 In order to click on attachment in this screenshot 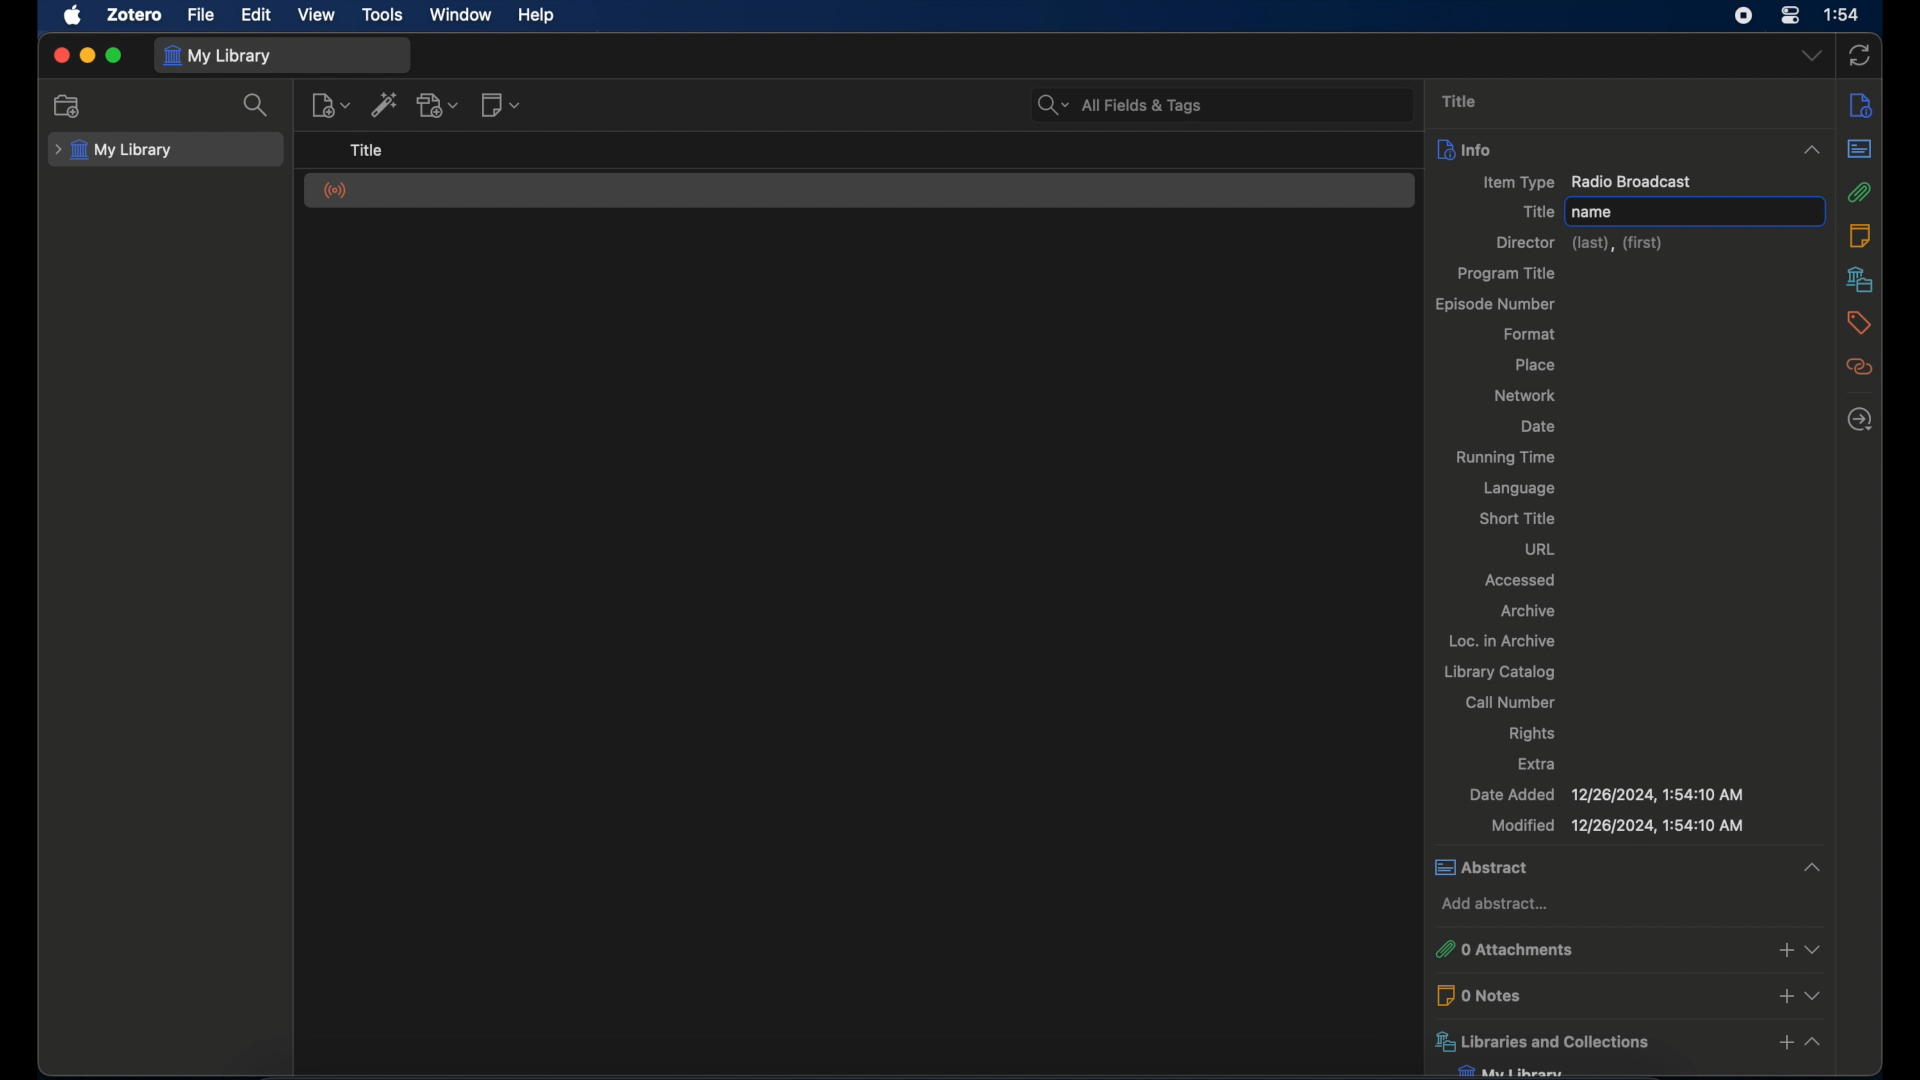, I will do `click(1861, 192)`.